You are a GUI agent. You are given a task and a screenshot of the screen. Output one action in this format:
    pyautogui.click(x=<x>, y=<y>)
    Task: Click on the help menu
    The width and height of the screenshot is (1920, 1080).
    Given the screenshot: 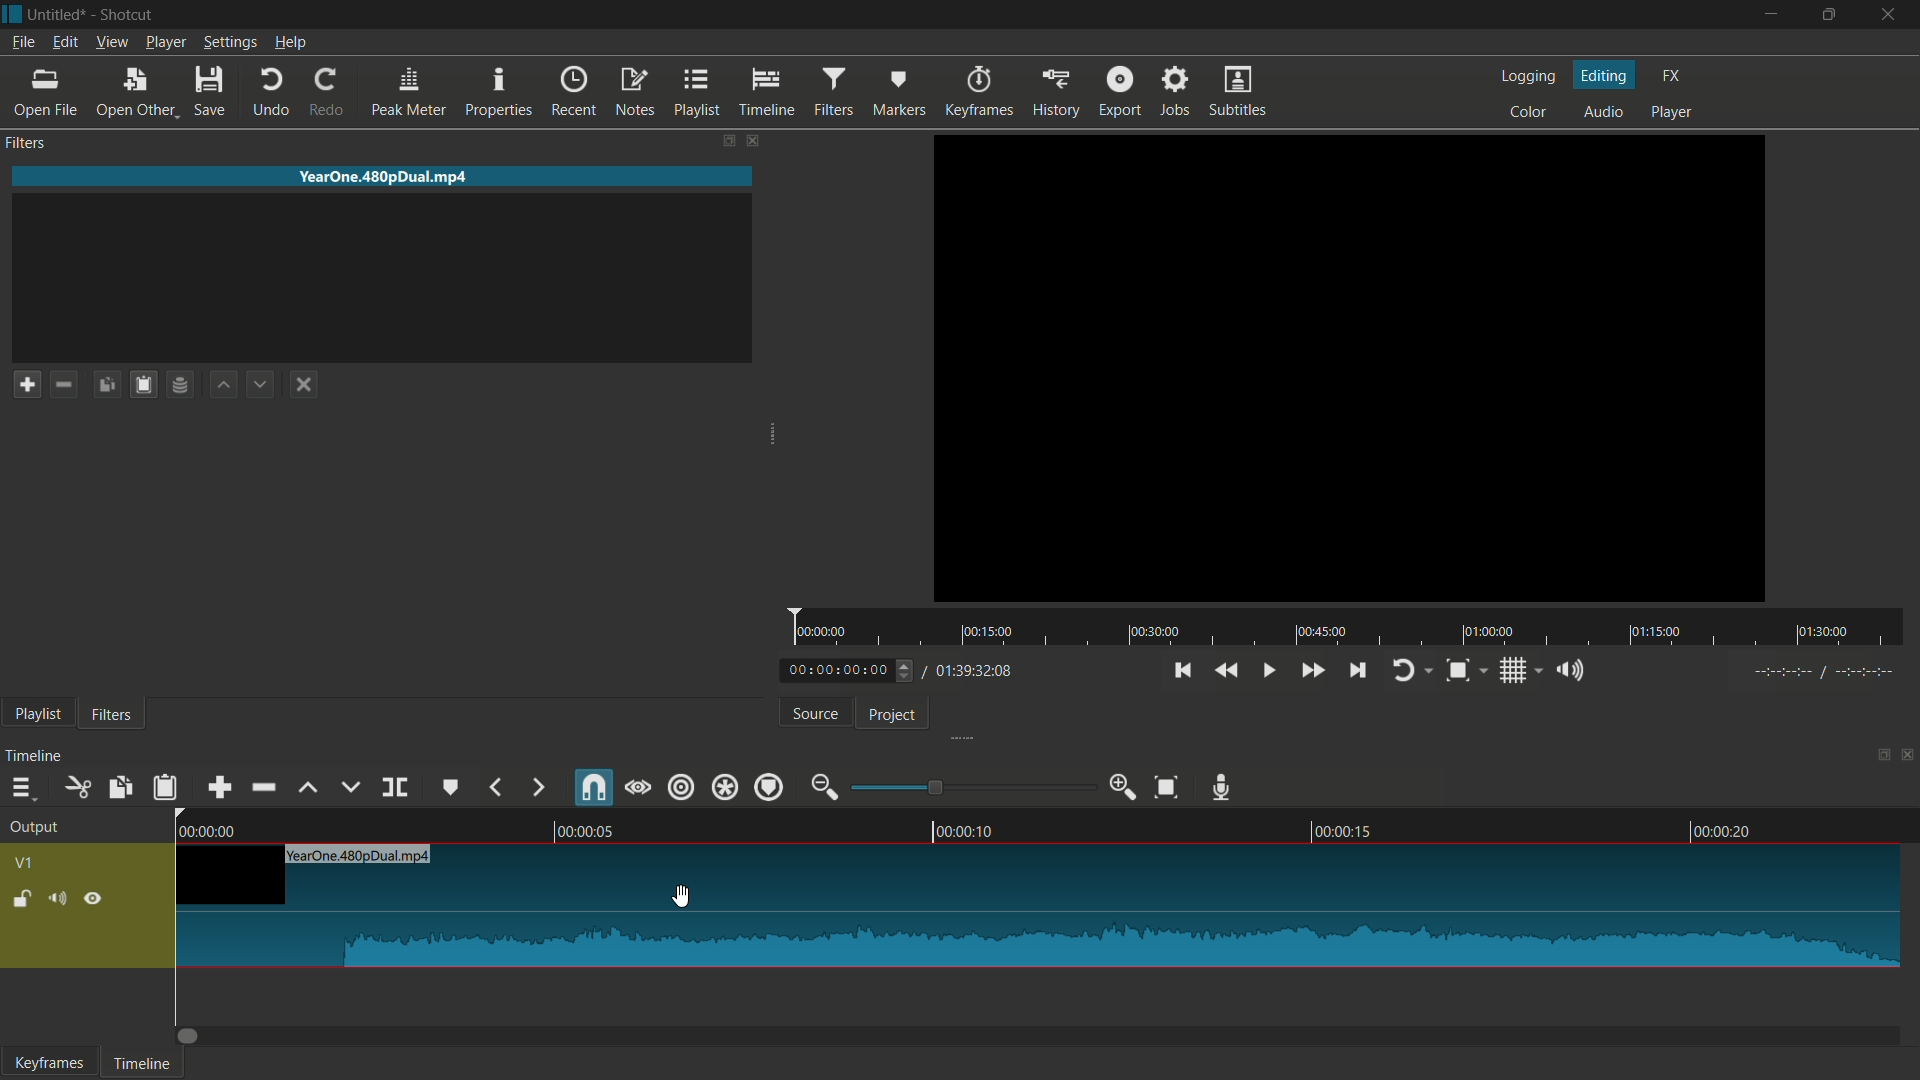 What is the action you would take?
    pyautogui.click(x=293, y=41)
    